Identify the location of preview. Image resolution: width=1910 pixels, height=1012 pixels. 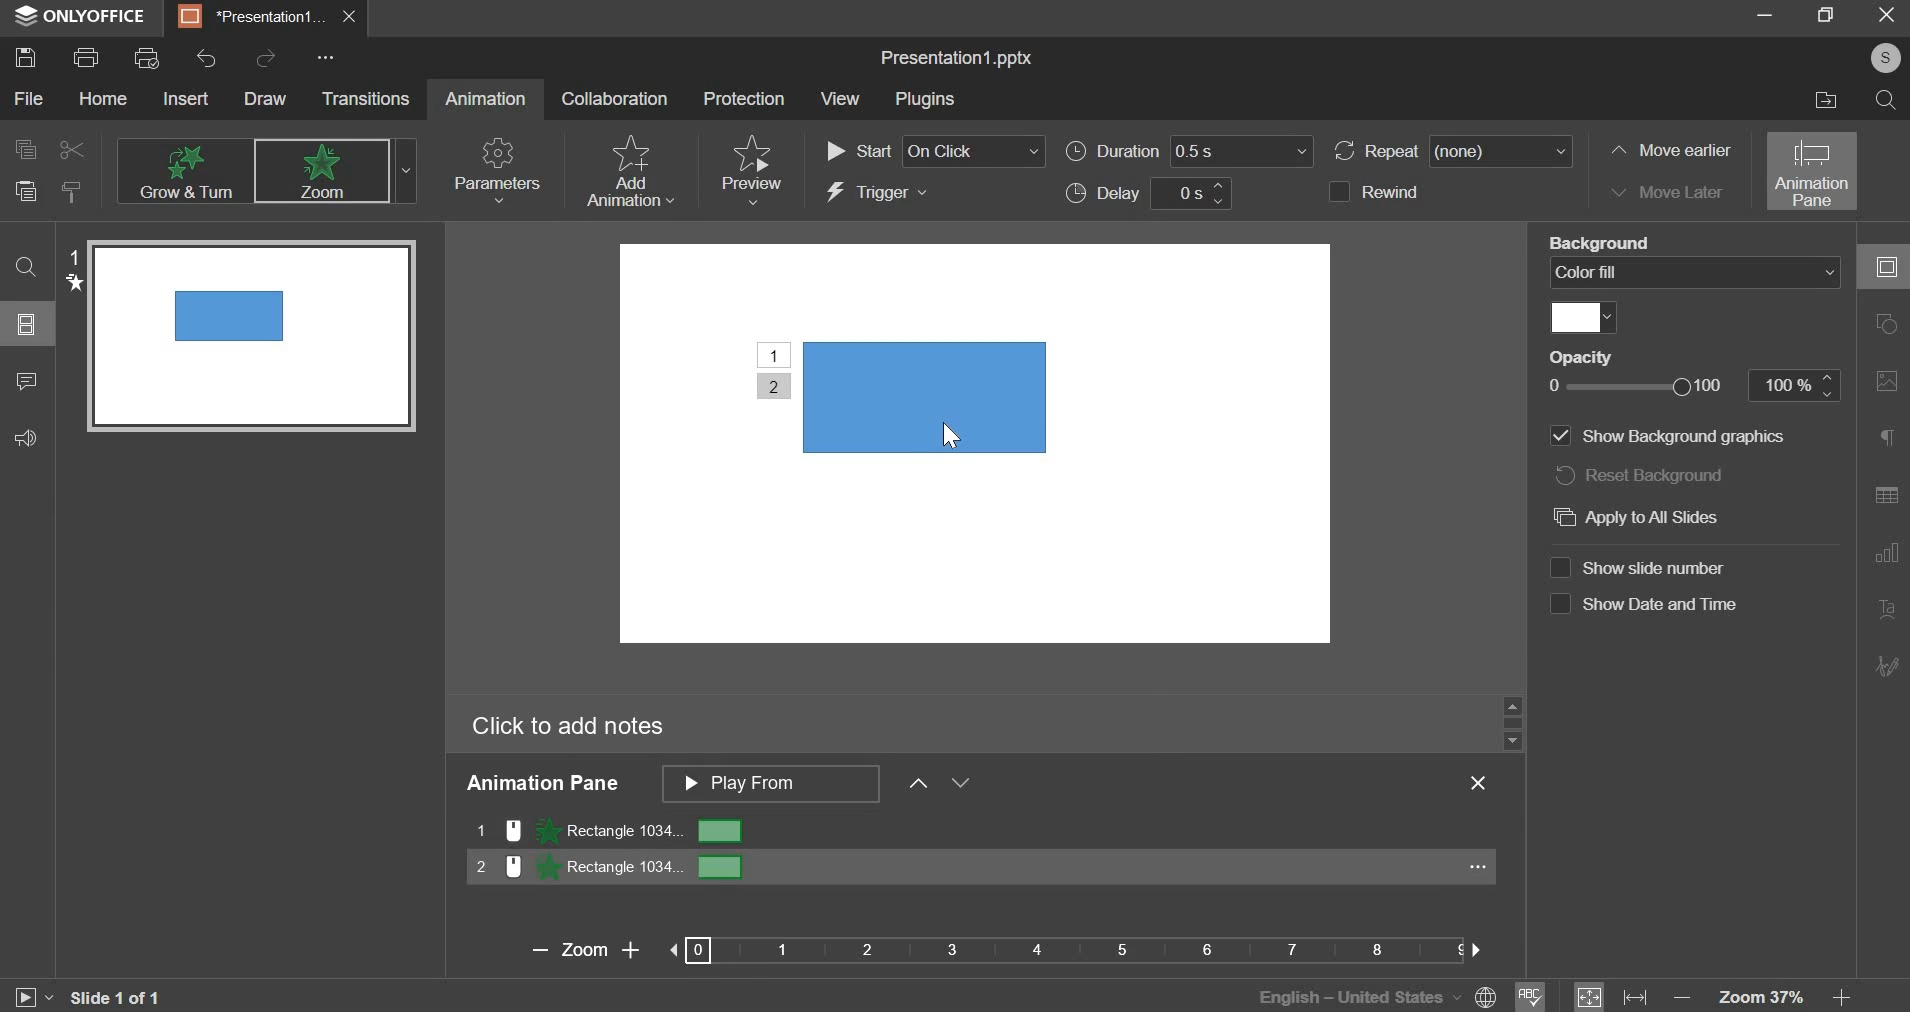
(753, 163).